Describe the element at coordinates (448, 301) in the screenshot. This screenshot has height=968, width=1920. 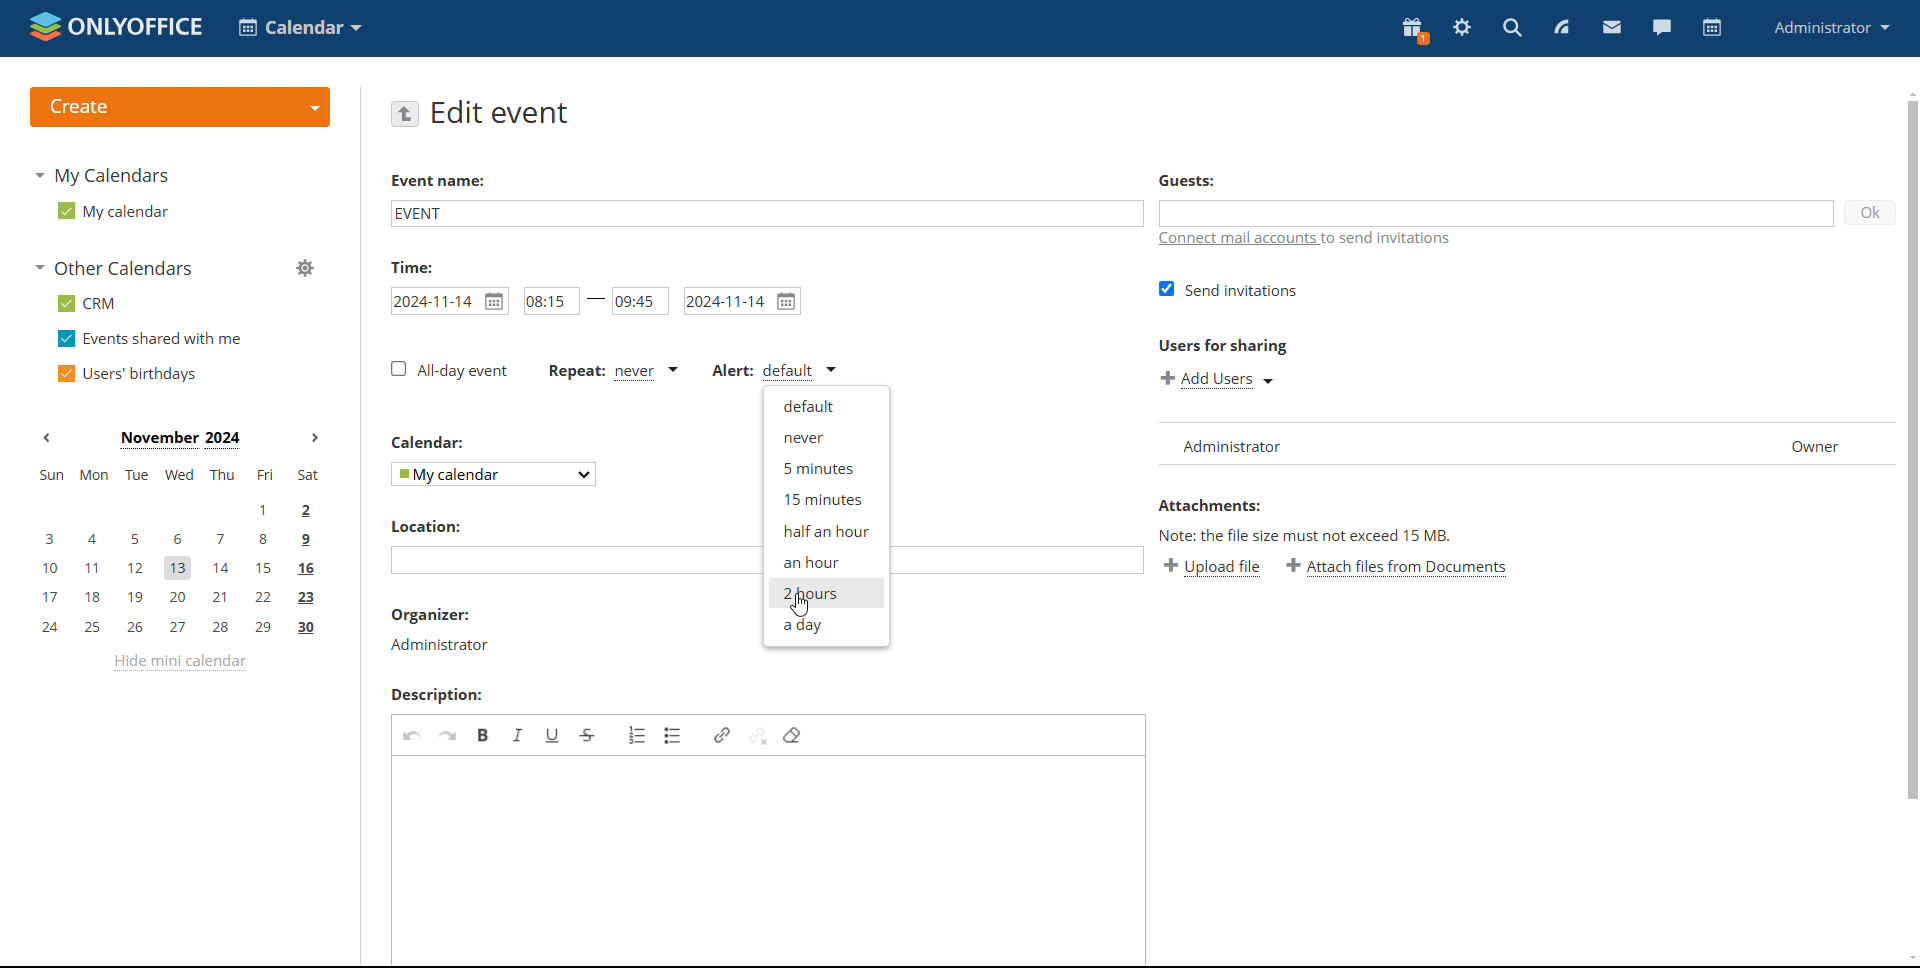
I see `start date` at that location.